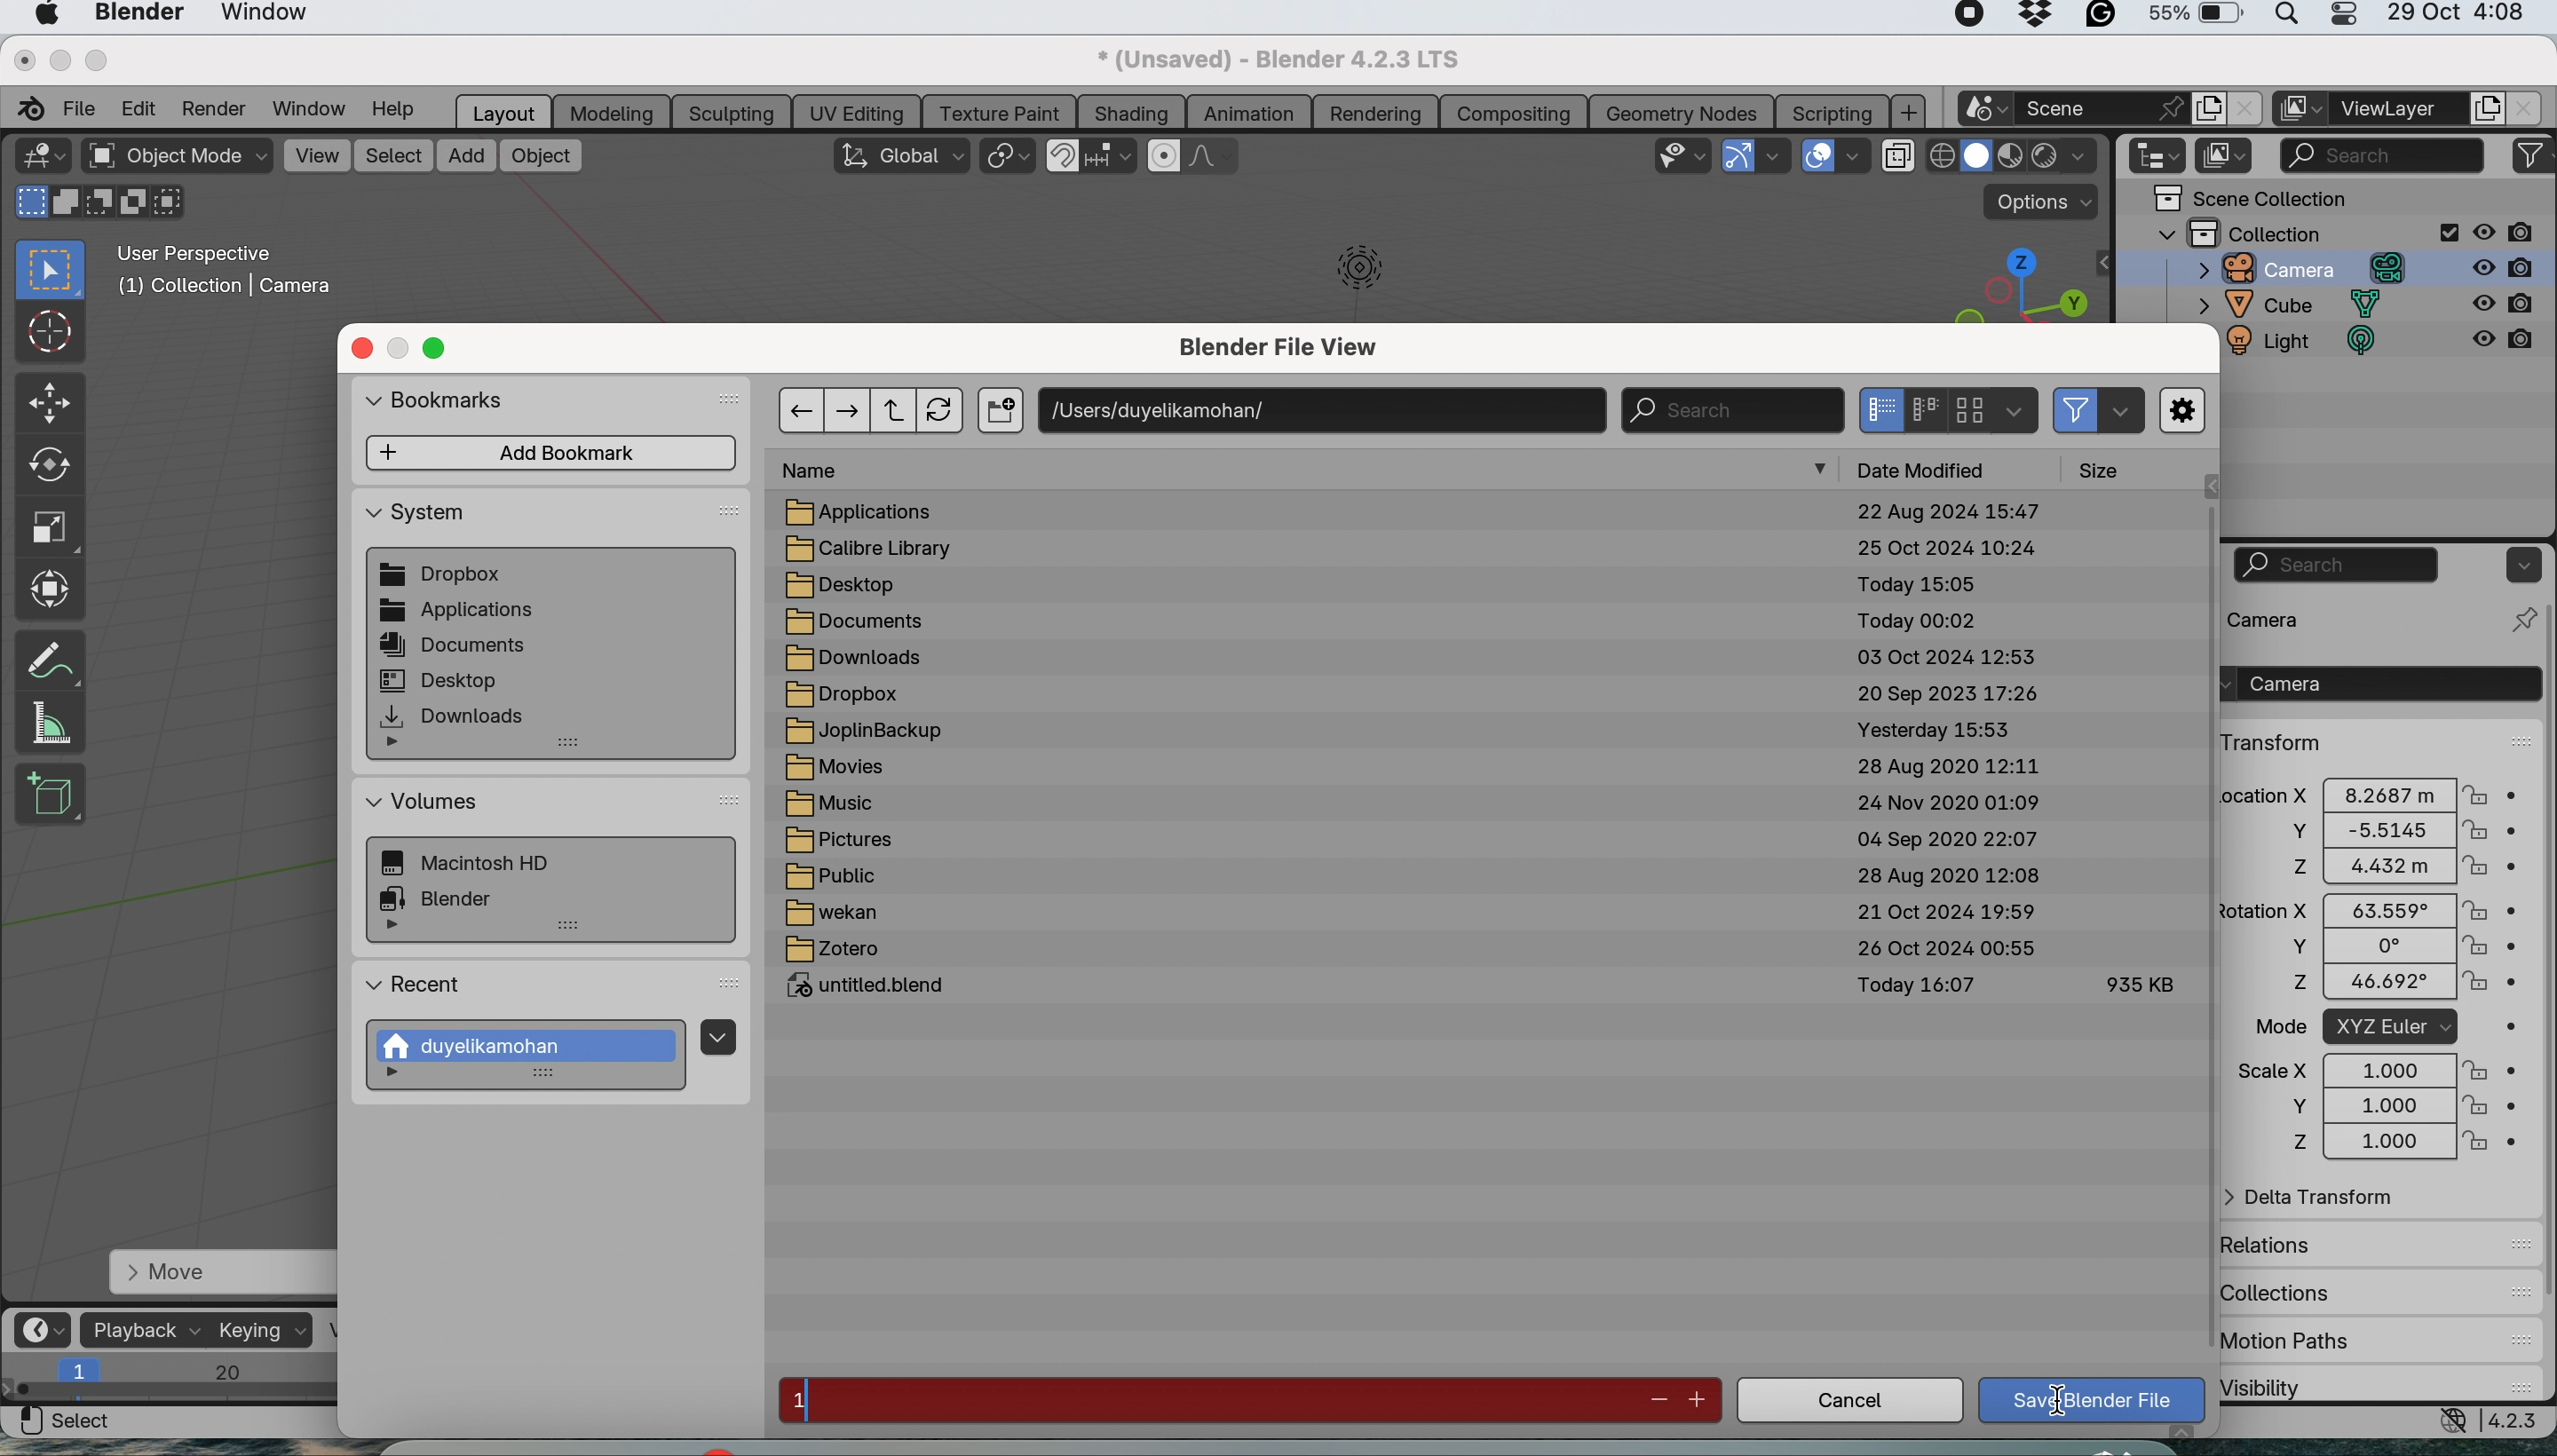 Image resolution: width=2557 pixels, height=1456 pixels. Describe the element at coordinates (2377, 683) in the screenshot. I see `camera` at that location.